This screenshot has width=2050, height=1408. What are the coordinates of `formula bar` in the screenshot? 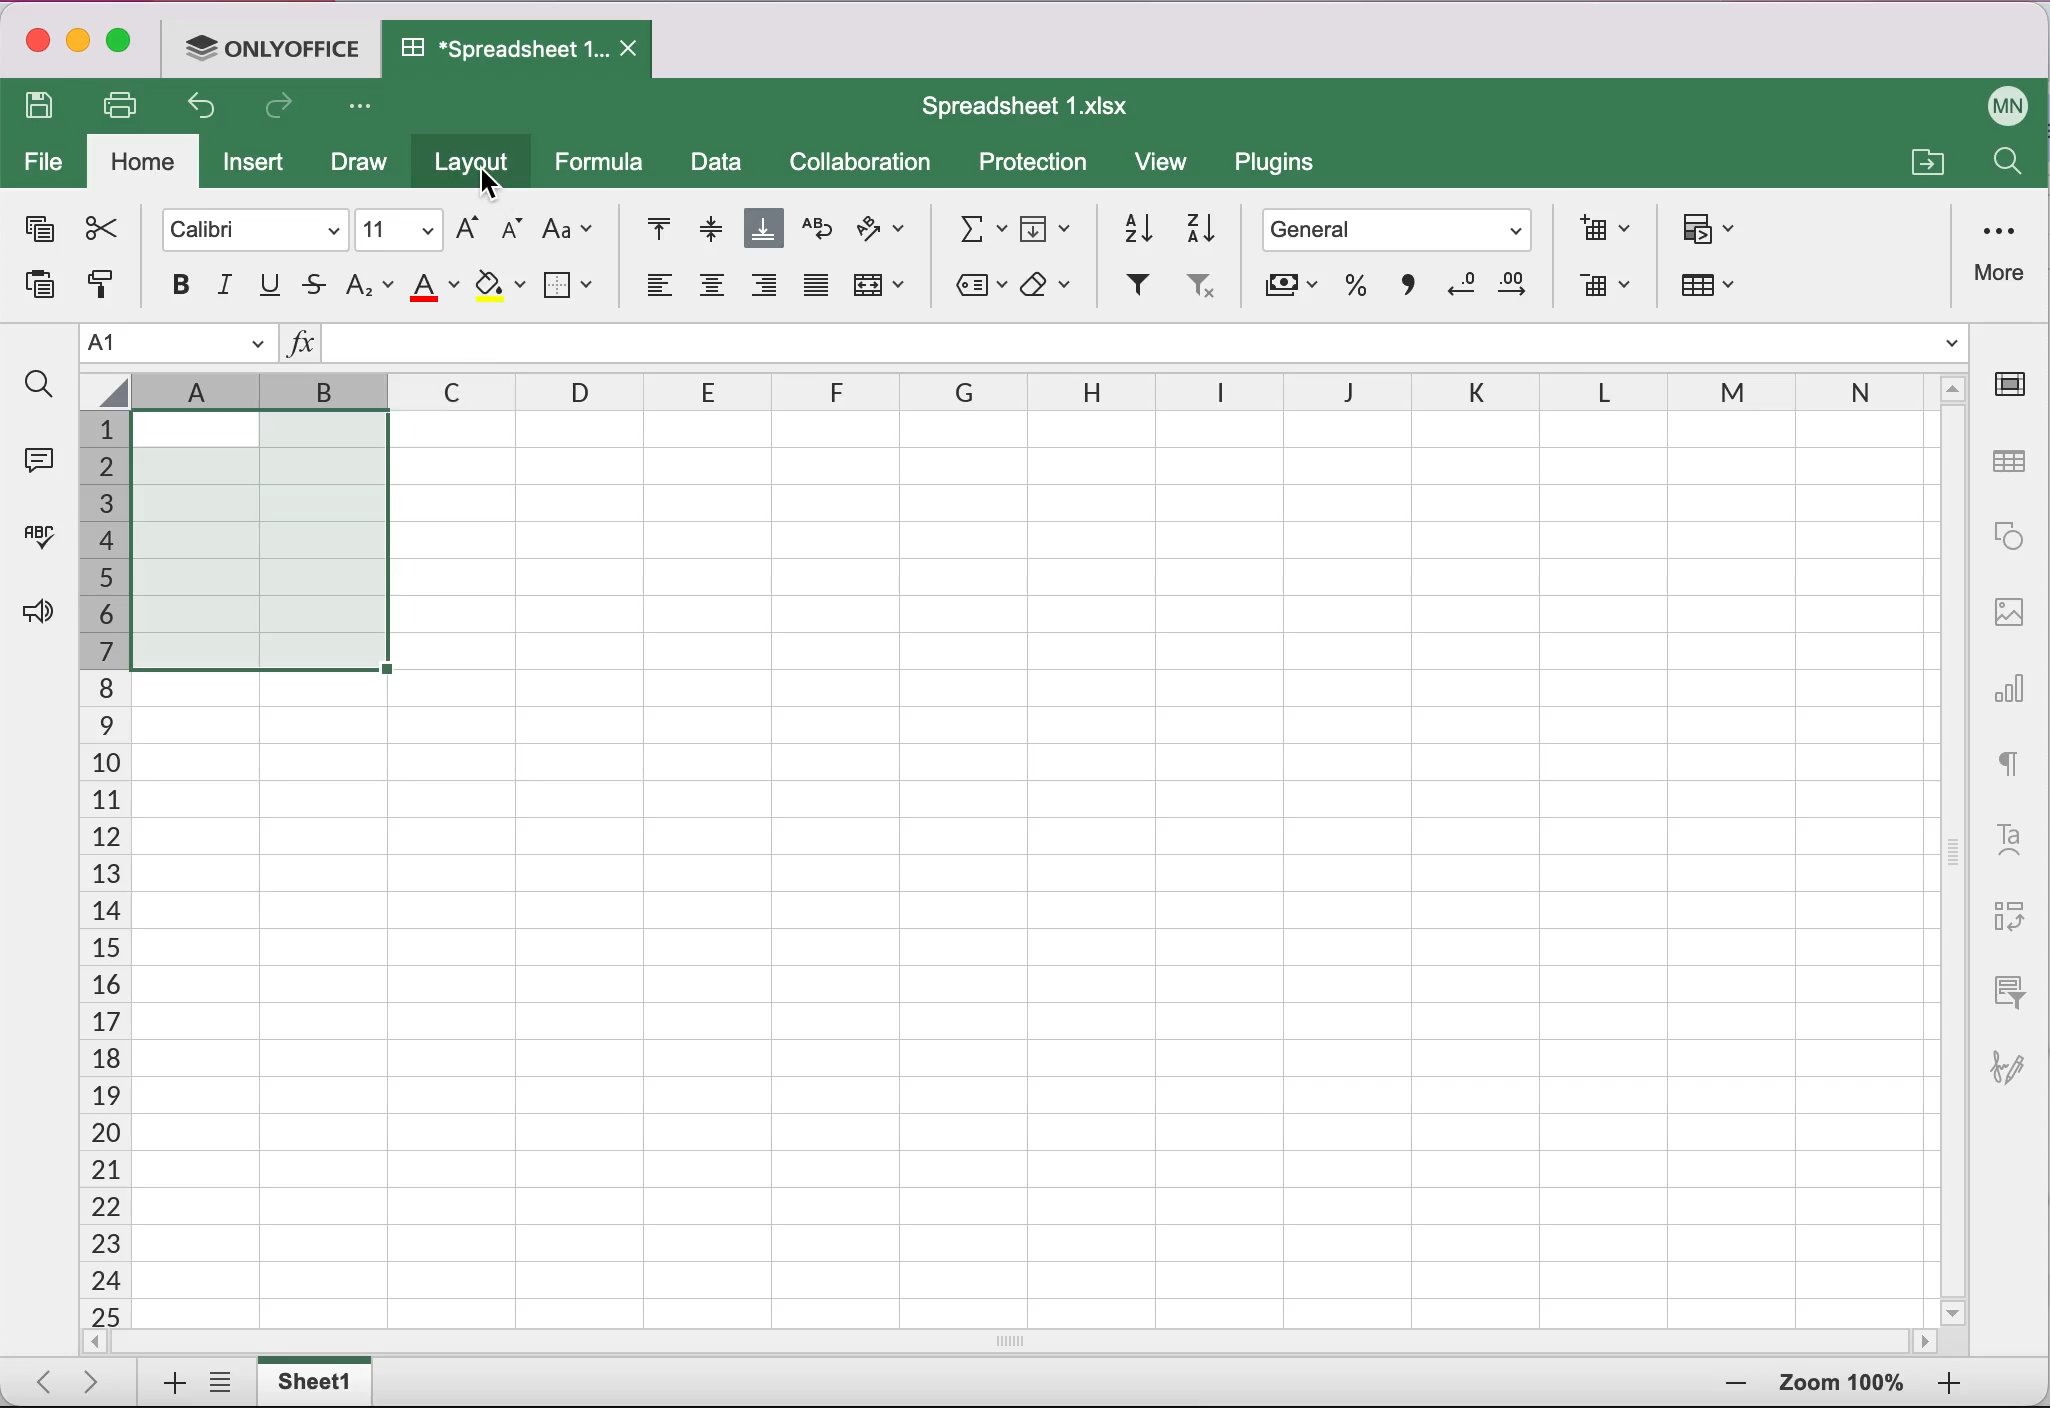 It's located at (1148, 347).